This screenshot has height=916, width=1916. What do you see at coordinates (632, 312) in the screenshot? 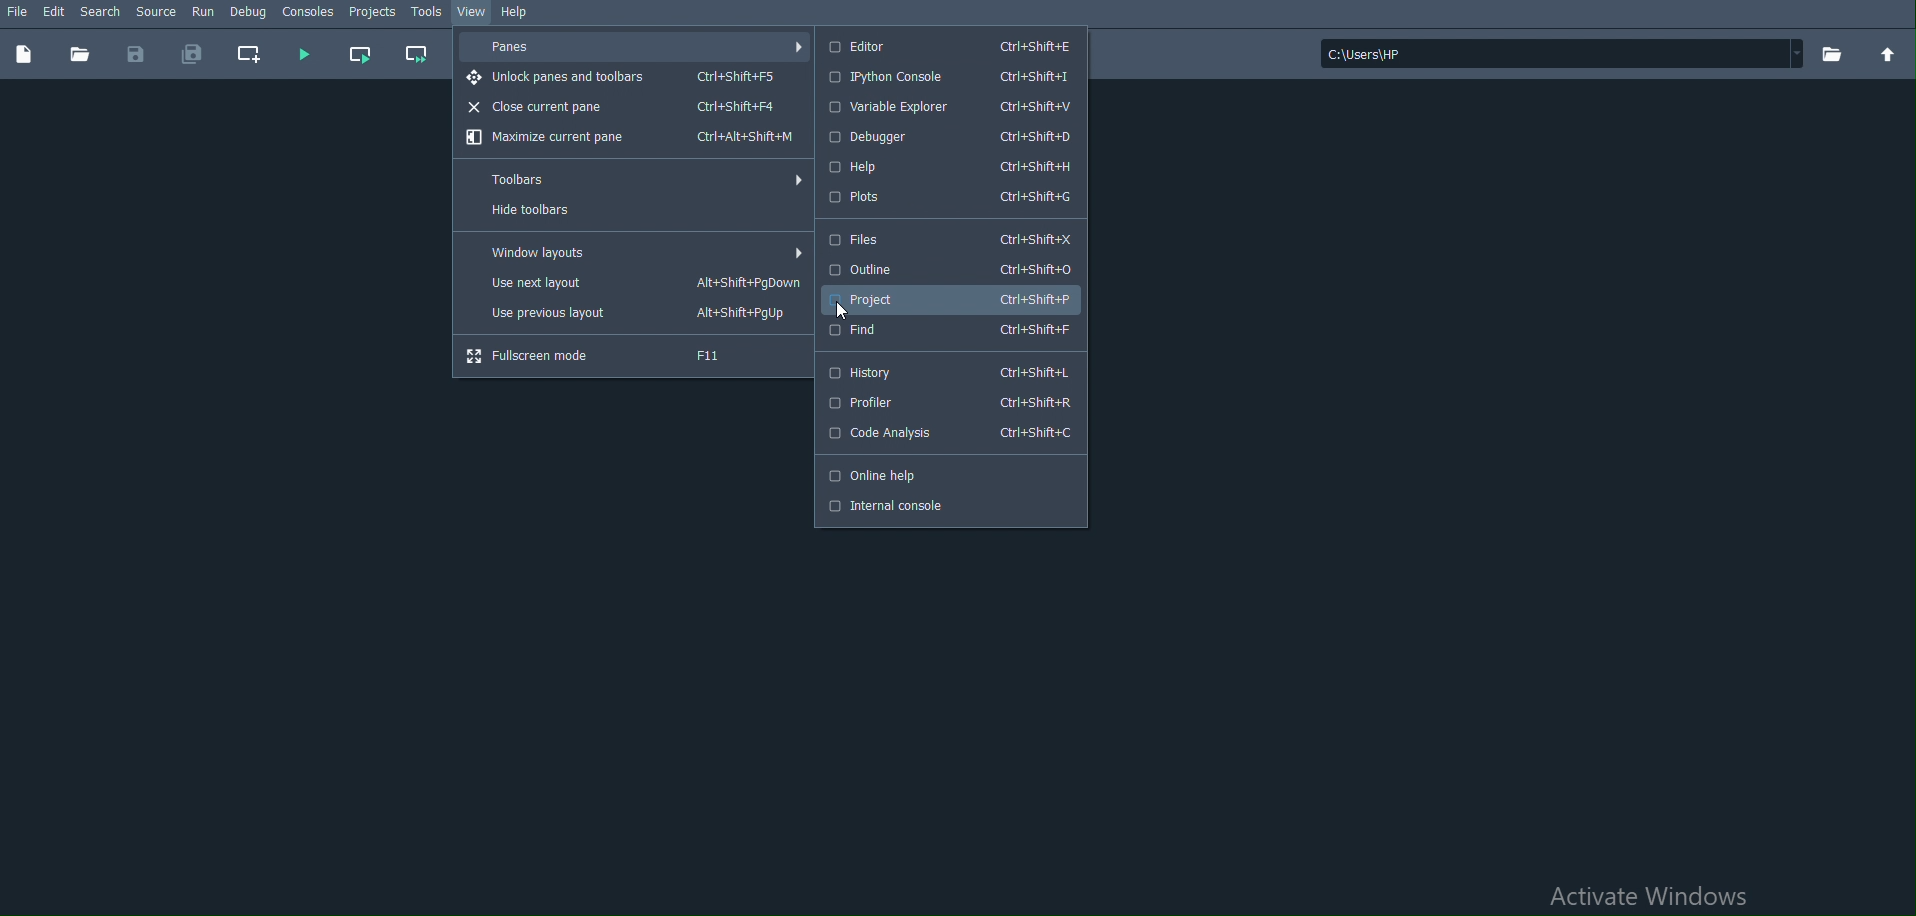
I see `Use previous layout` at bounding box center [632, 312].